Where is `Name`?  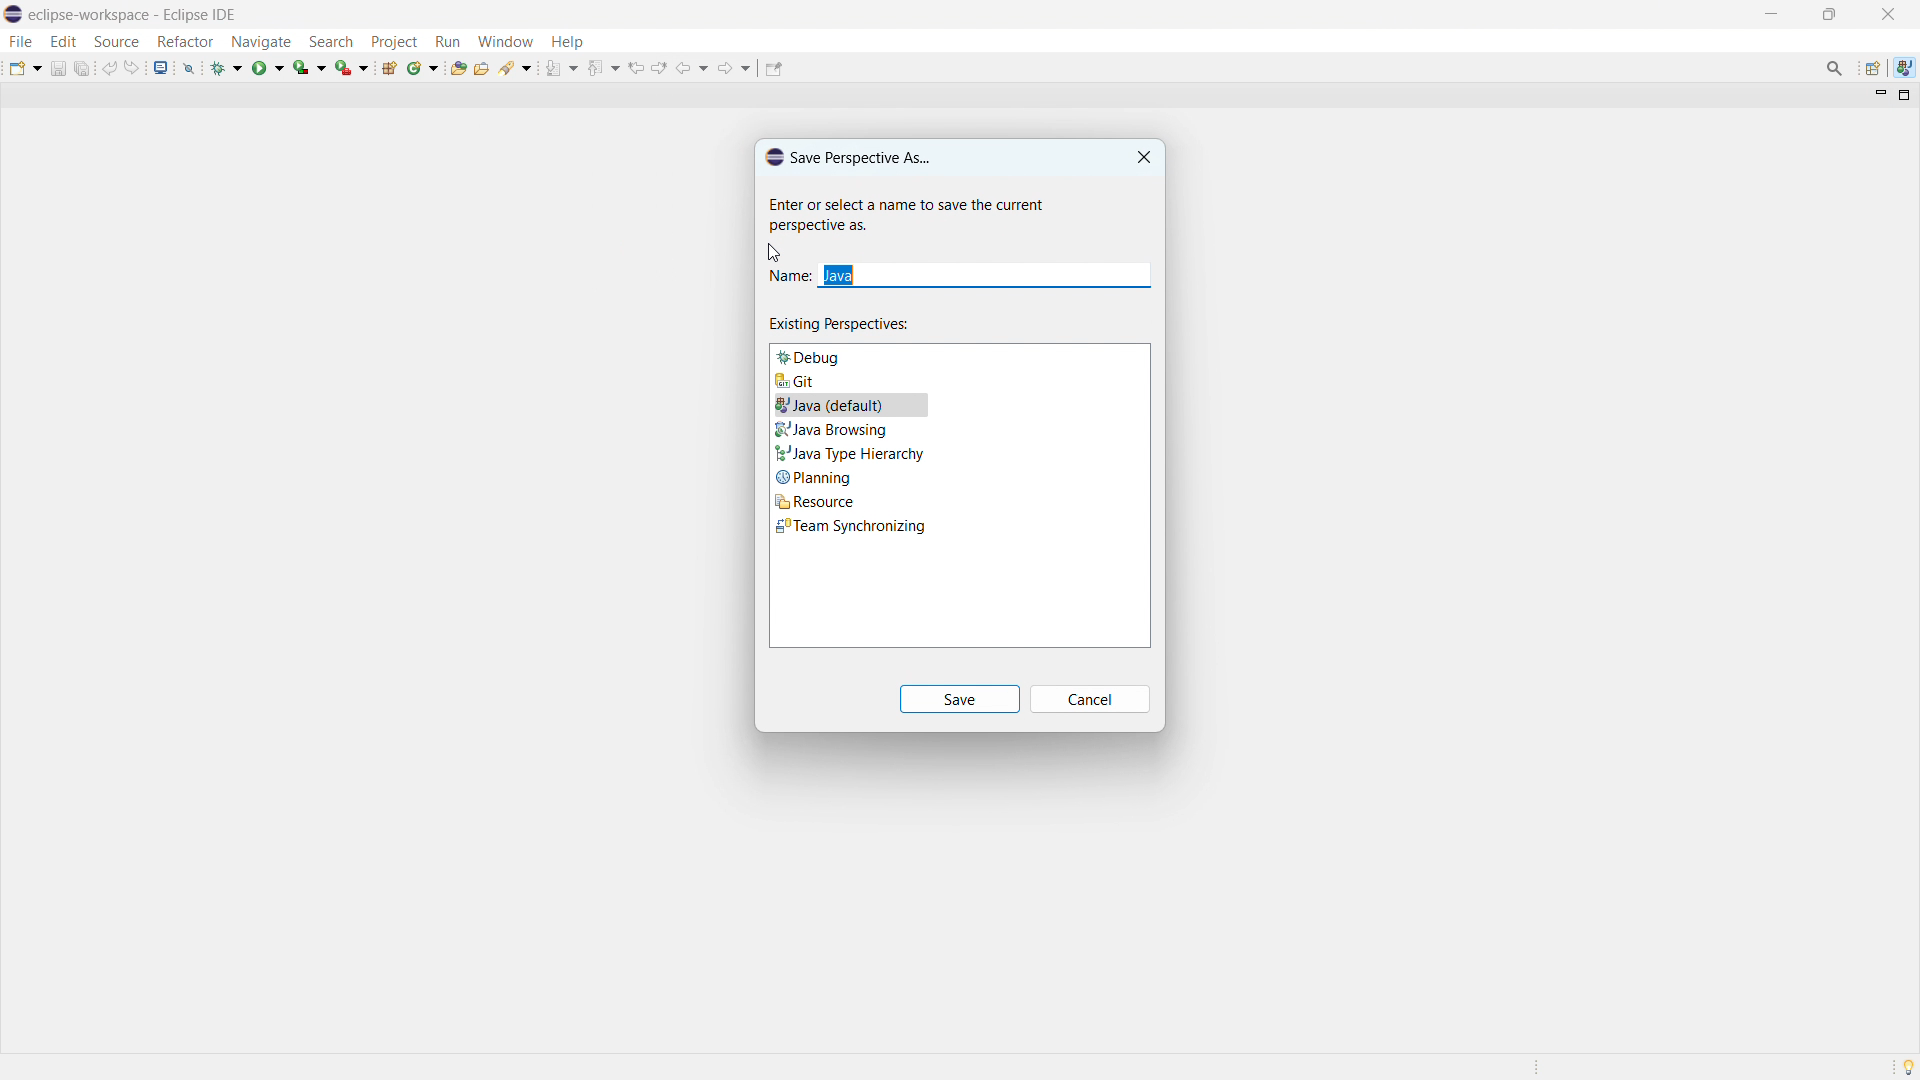
Name is located at coordinates (789, 275).